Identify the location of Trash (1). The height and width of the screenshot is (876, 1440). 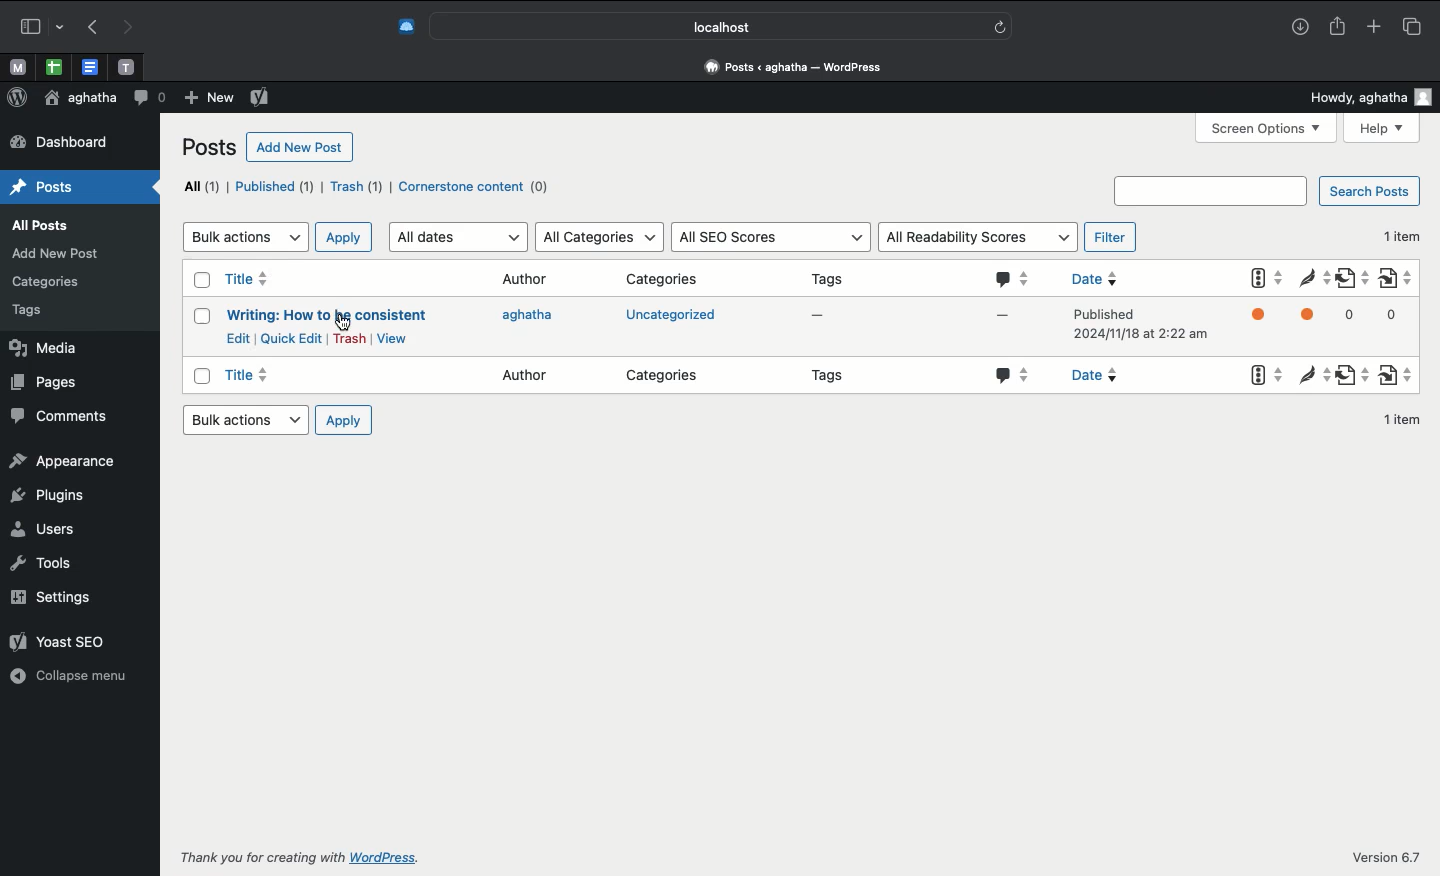
(355, 187).